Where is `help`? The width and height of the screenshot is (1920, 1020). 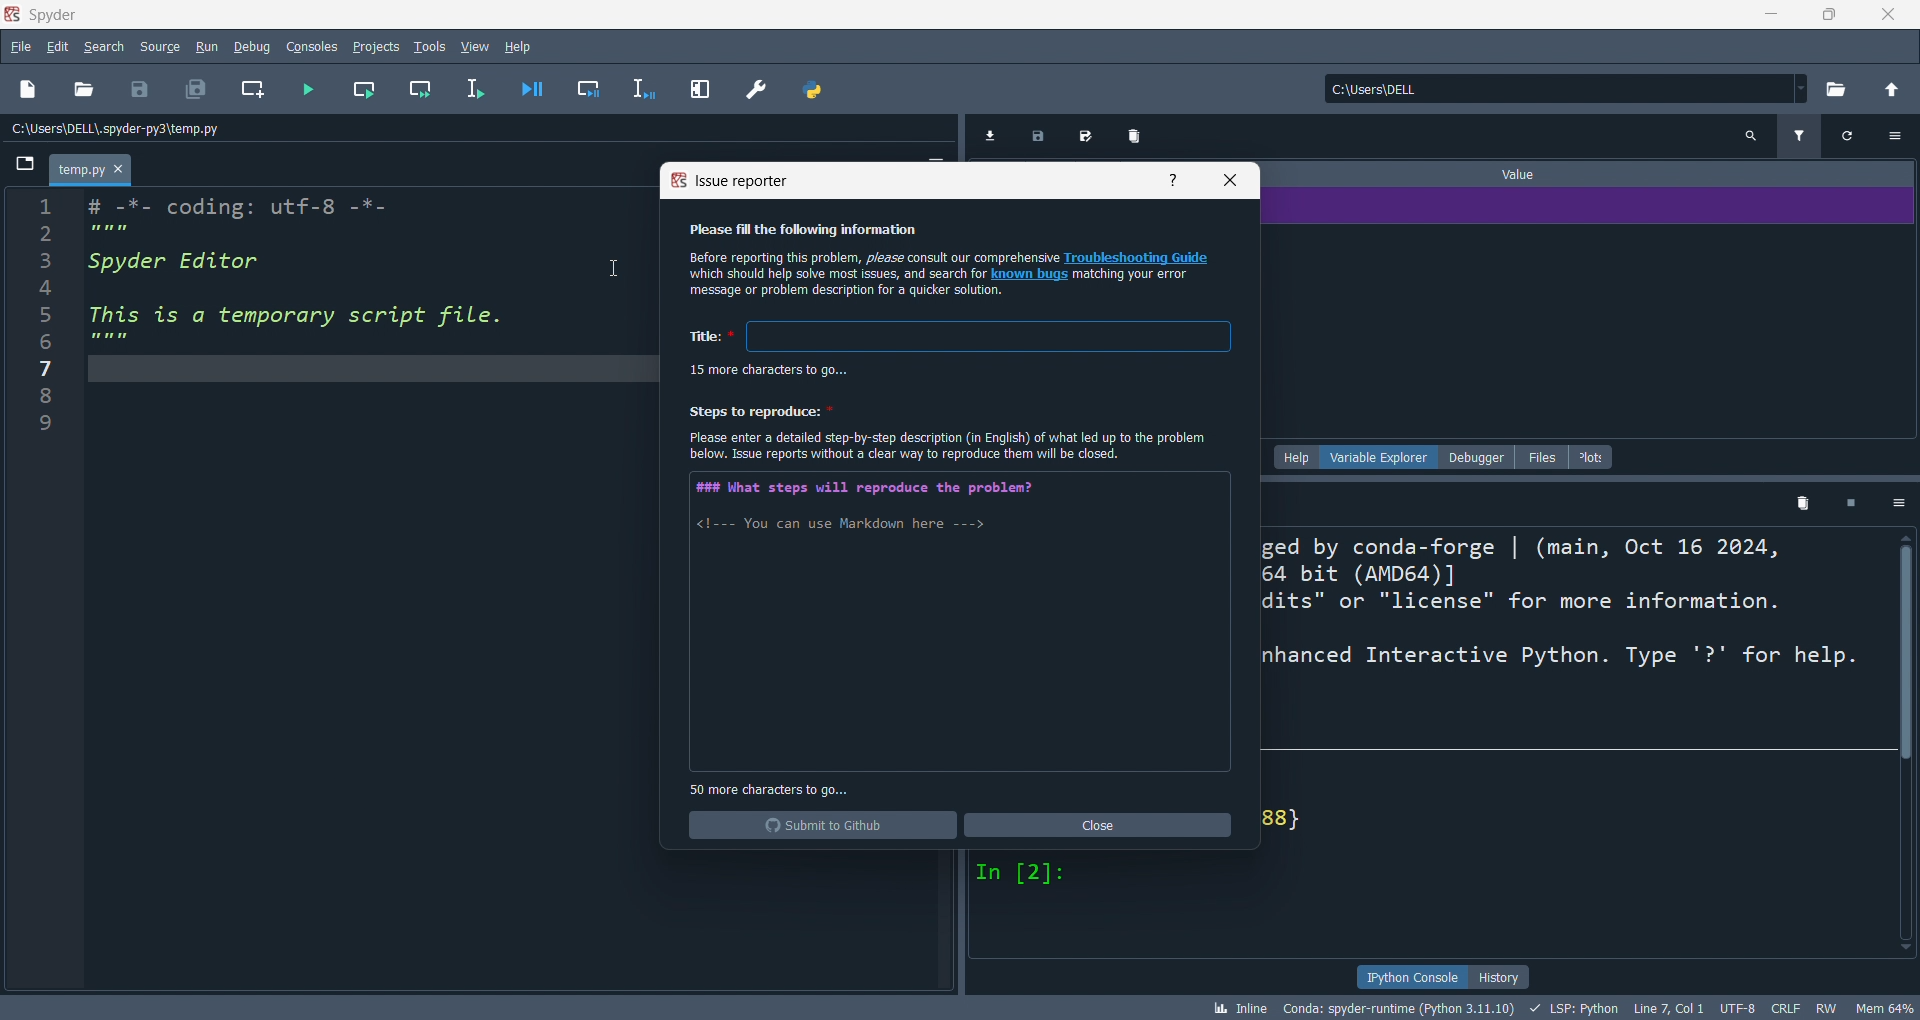 help is located at coordinates (1175, 181).